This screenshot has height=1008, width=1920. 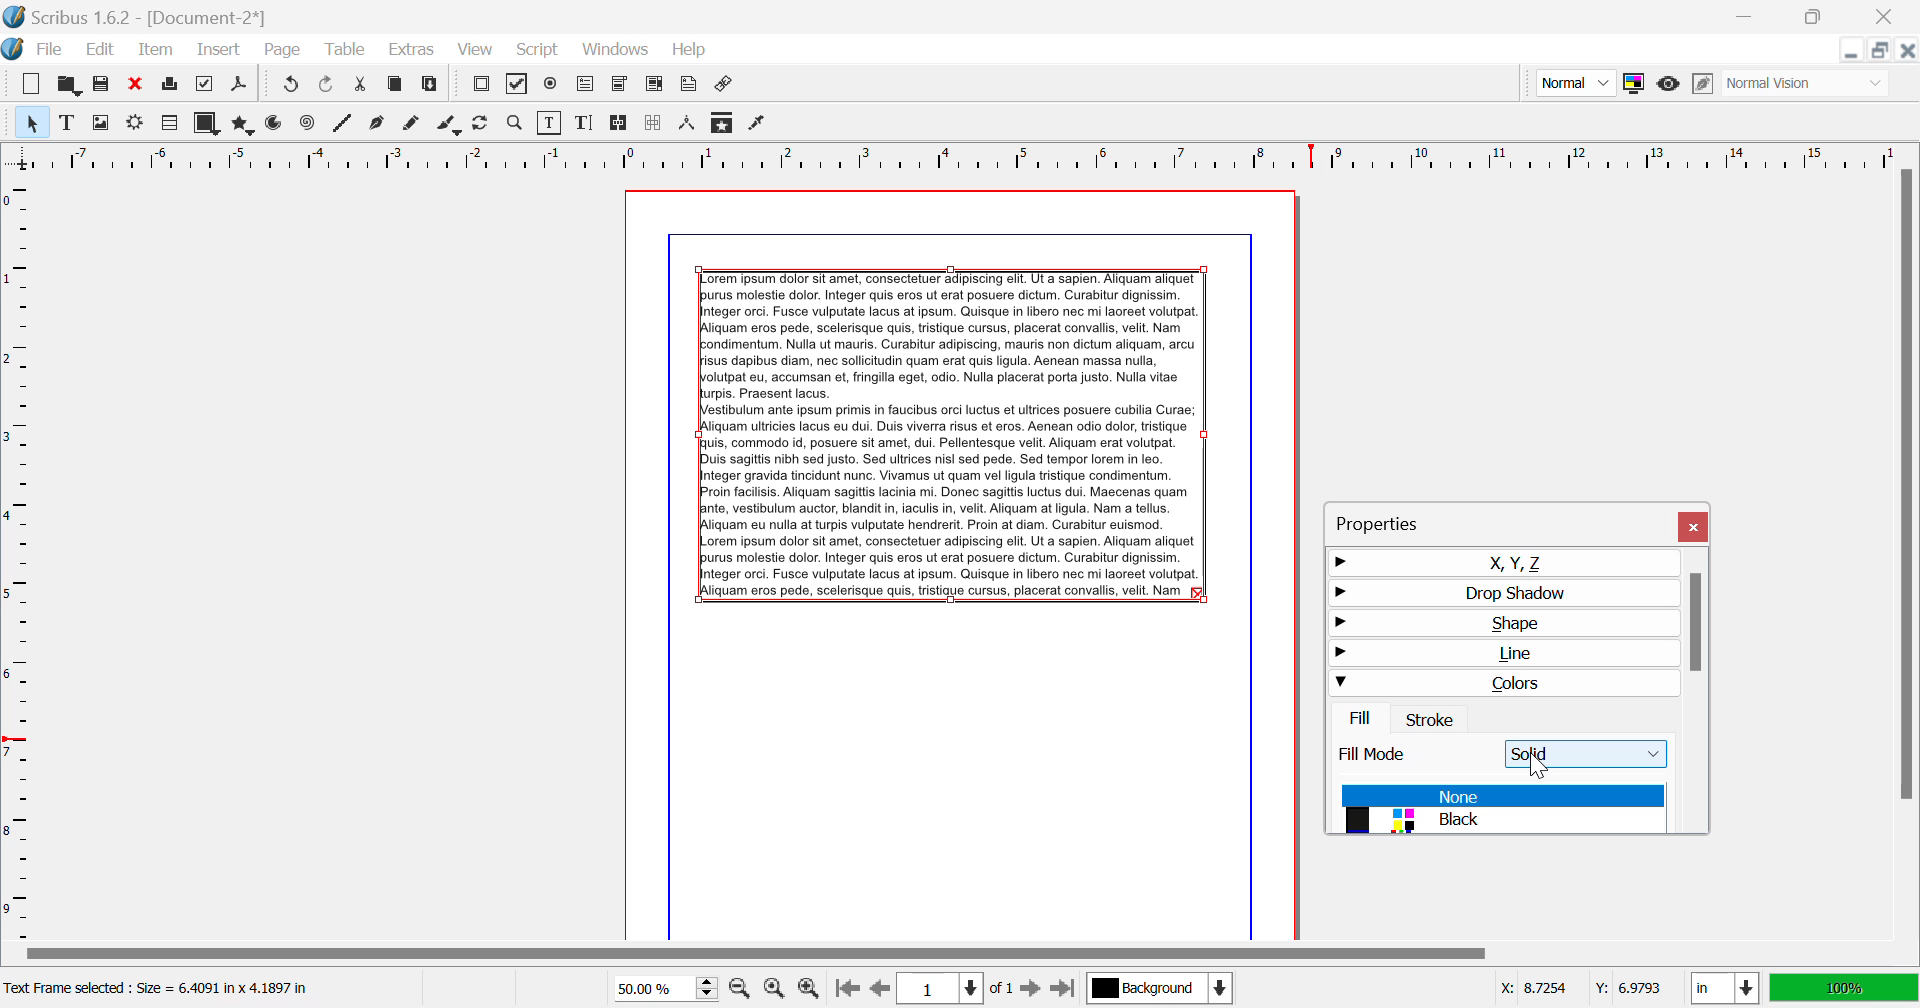 I want to click on Minimize, so click(x=1818, y=17).